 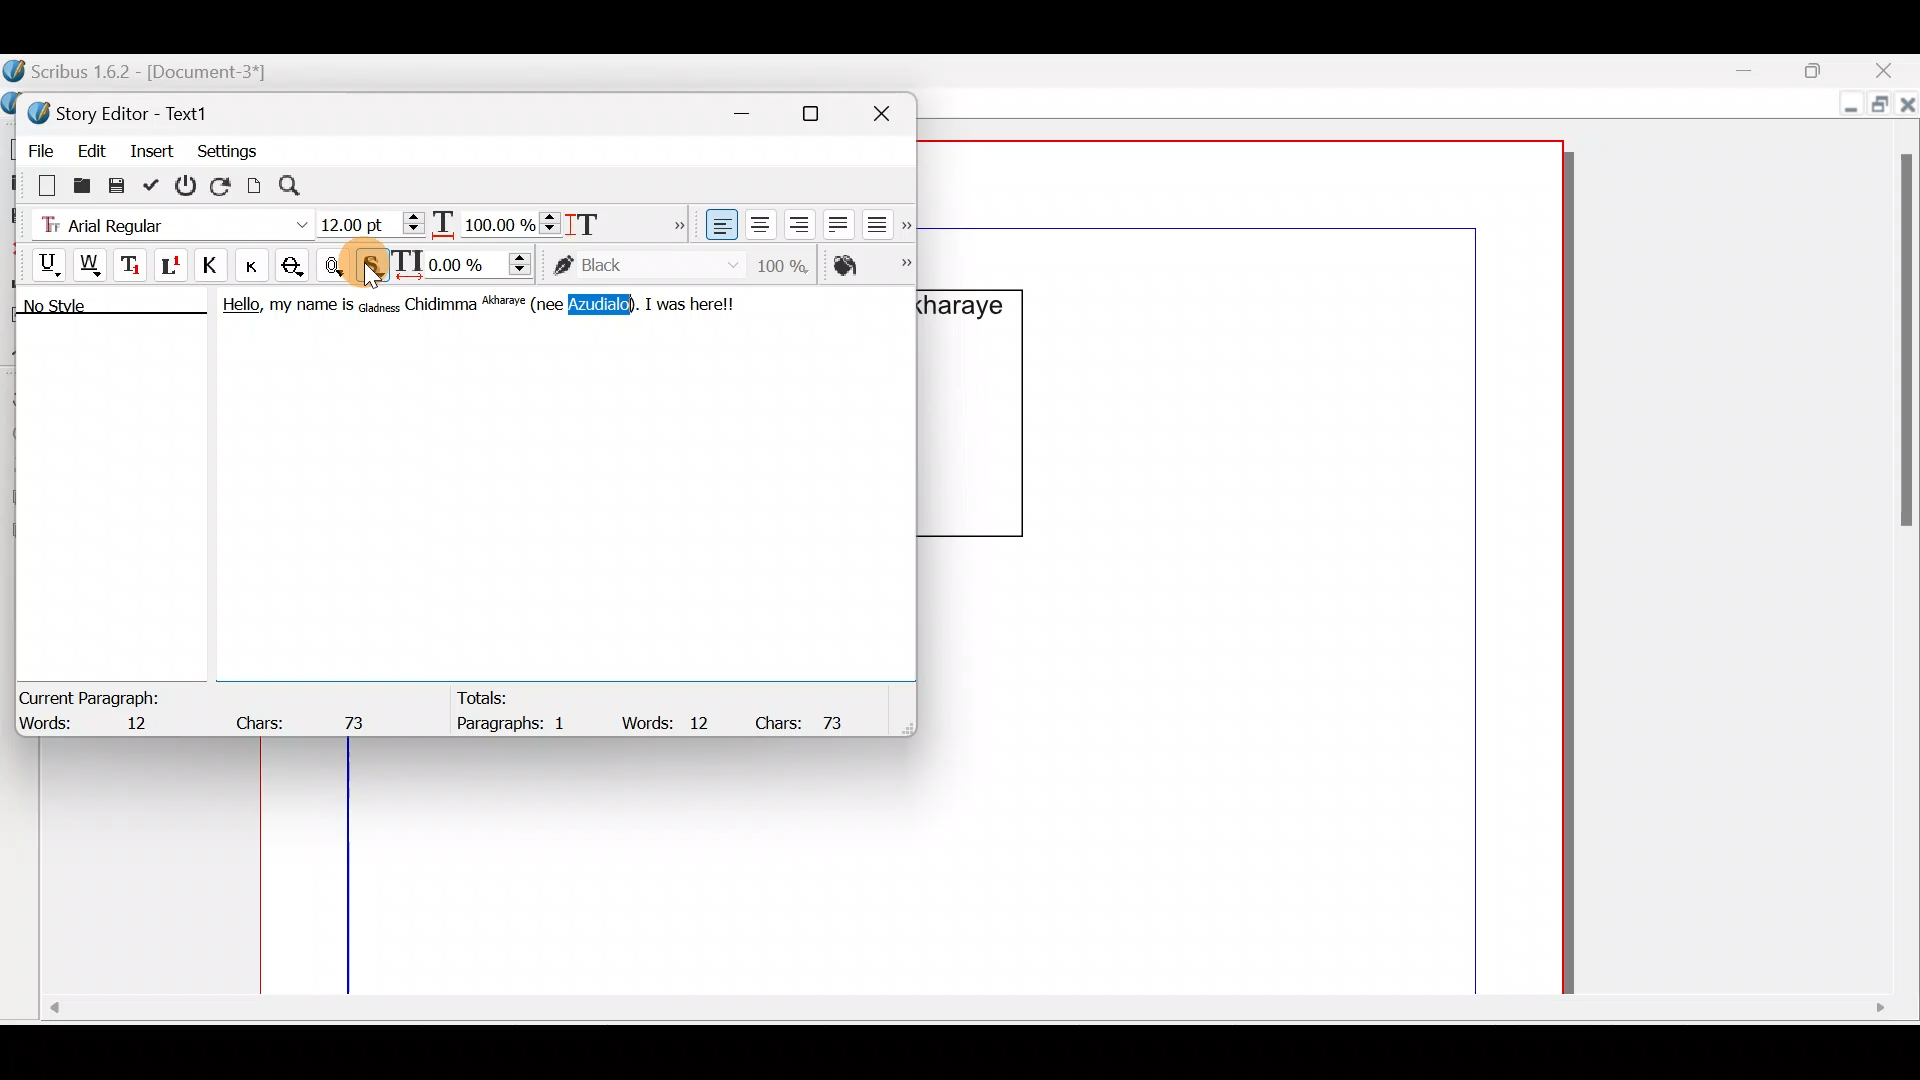 What do you see at coordinates (674, 222) in the screenshot?
I see `More` at bounding box center [674, 222].